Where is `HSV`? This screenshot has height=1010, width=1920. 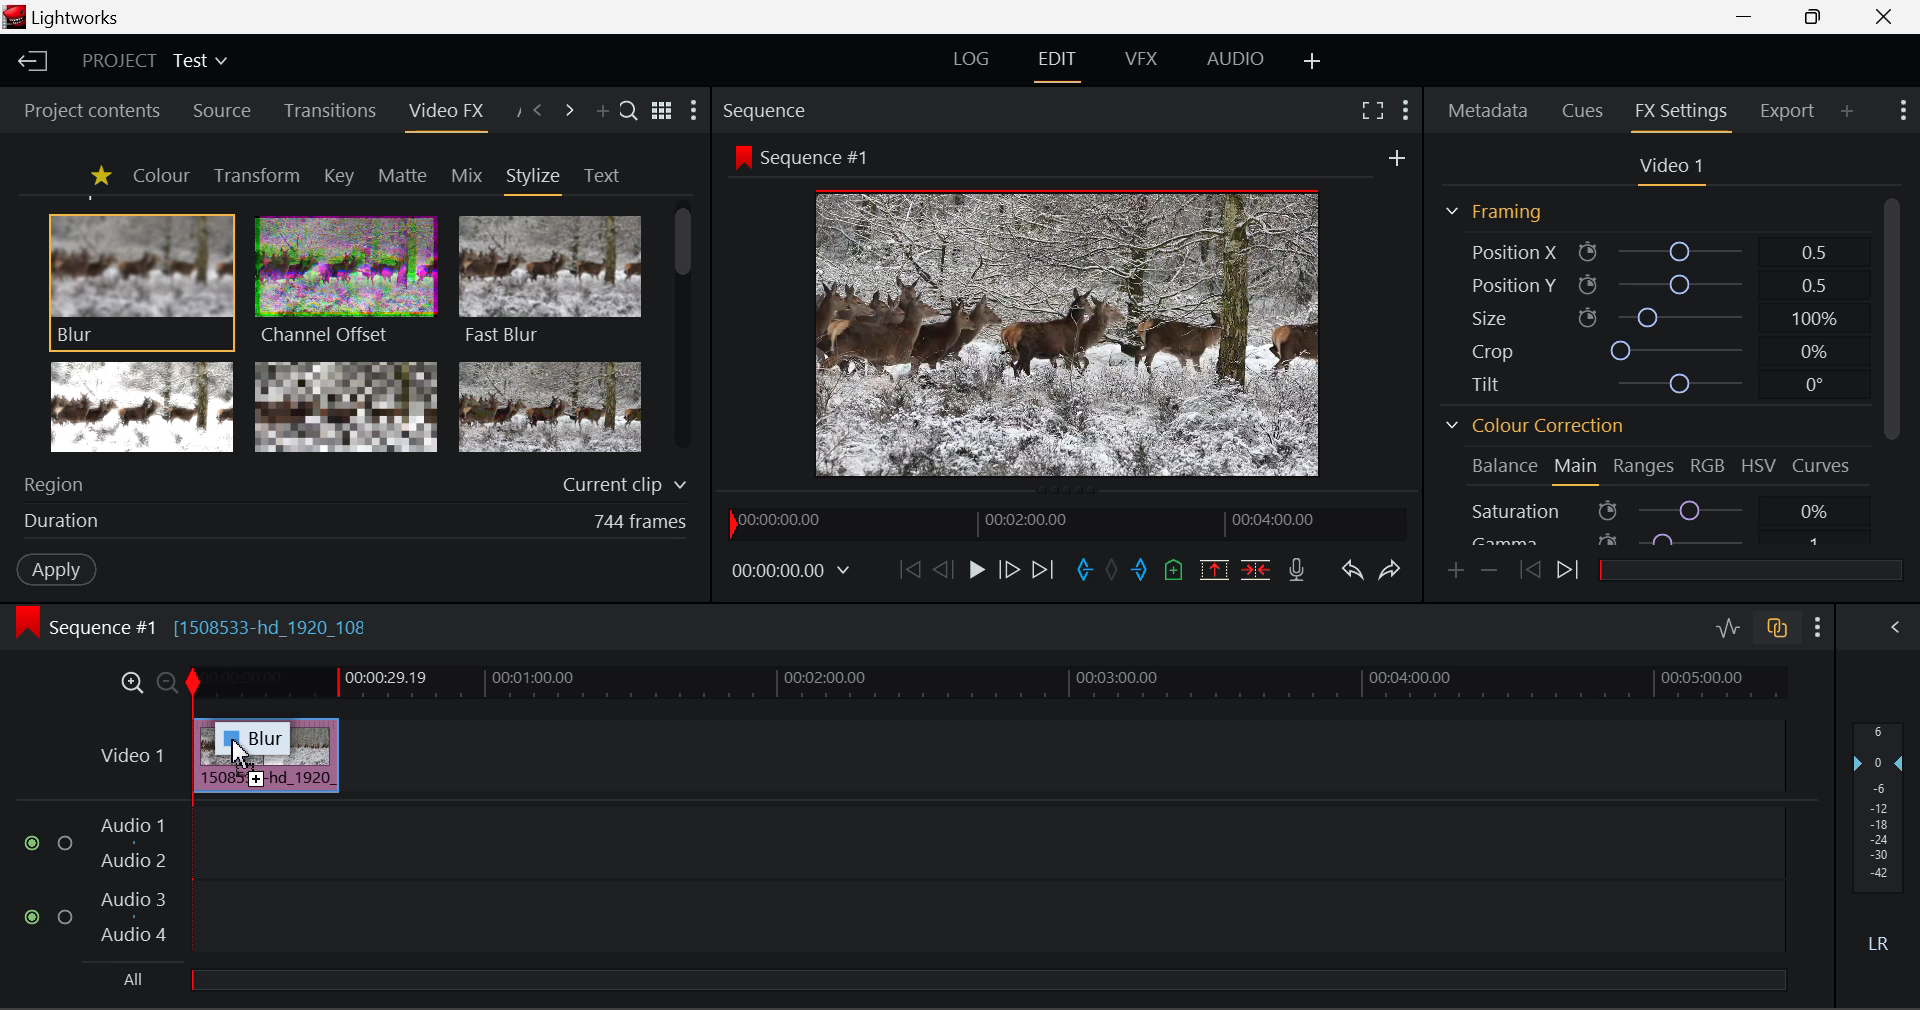
HSV is located at coordinates (1759, 467).